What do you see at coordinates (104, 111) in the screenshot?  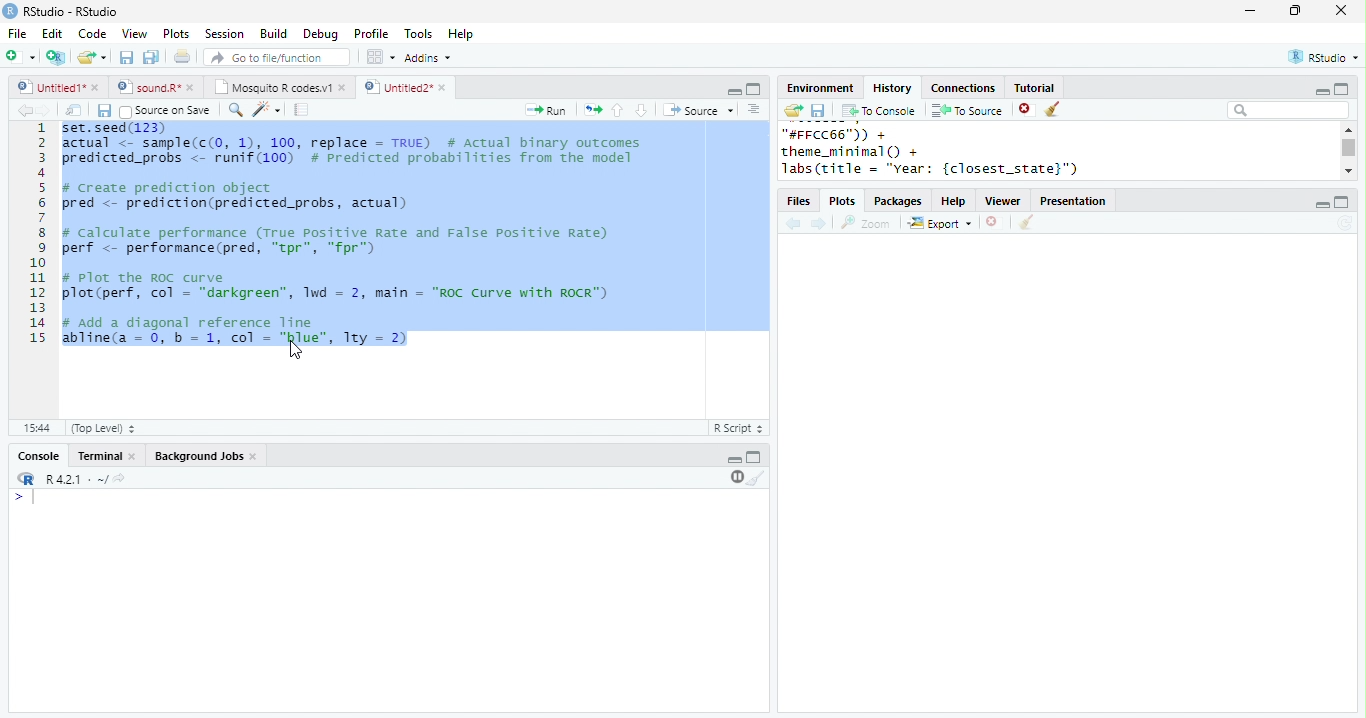 I see `save` at bounding box center [104, 111].